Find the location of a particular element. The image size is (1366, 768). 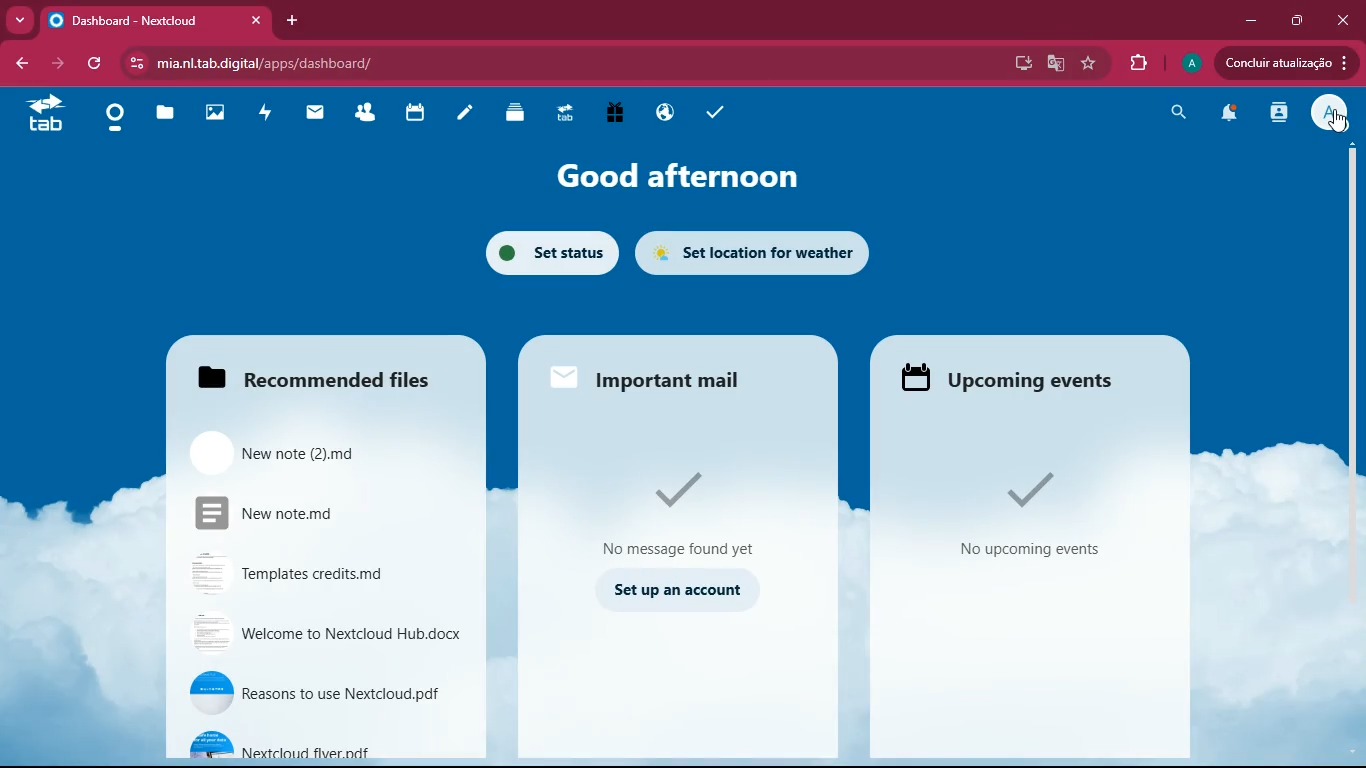

Important mail is located at coordinates (647, 378).